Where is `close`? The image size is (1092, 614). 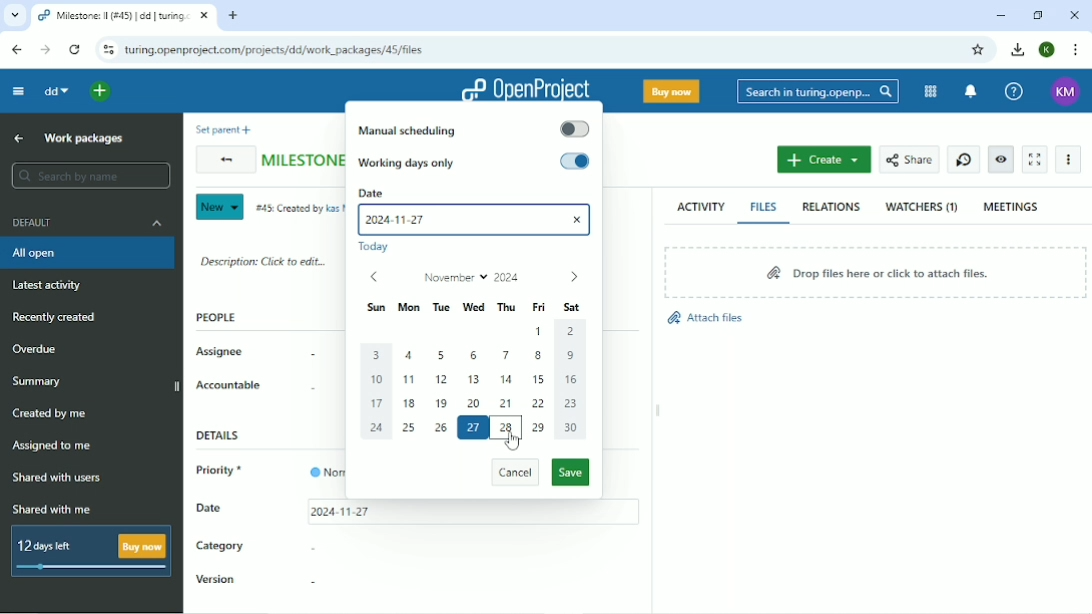 close is located at coordinates (579, 218).